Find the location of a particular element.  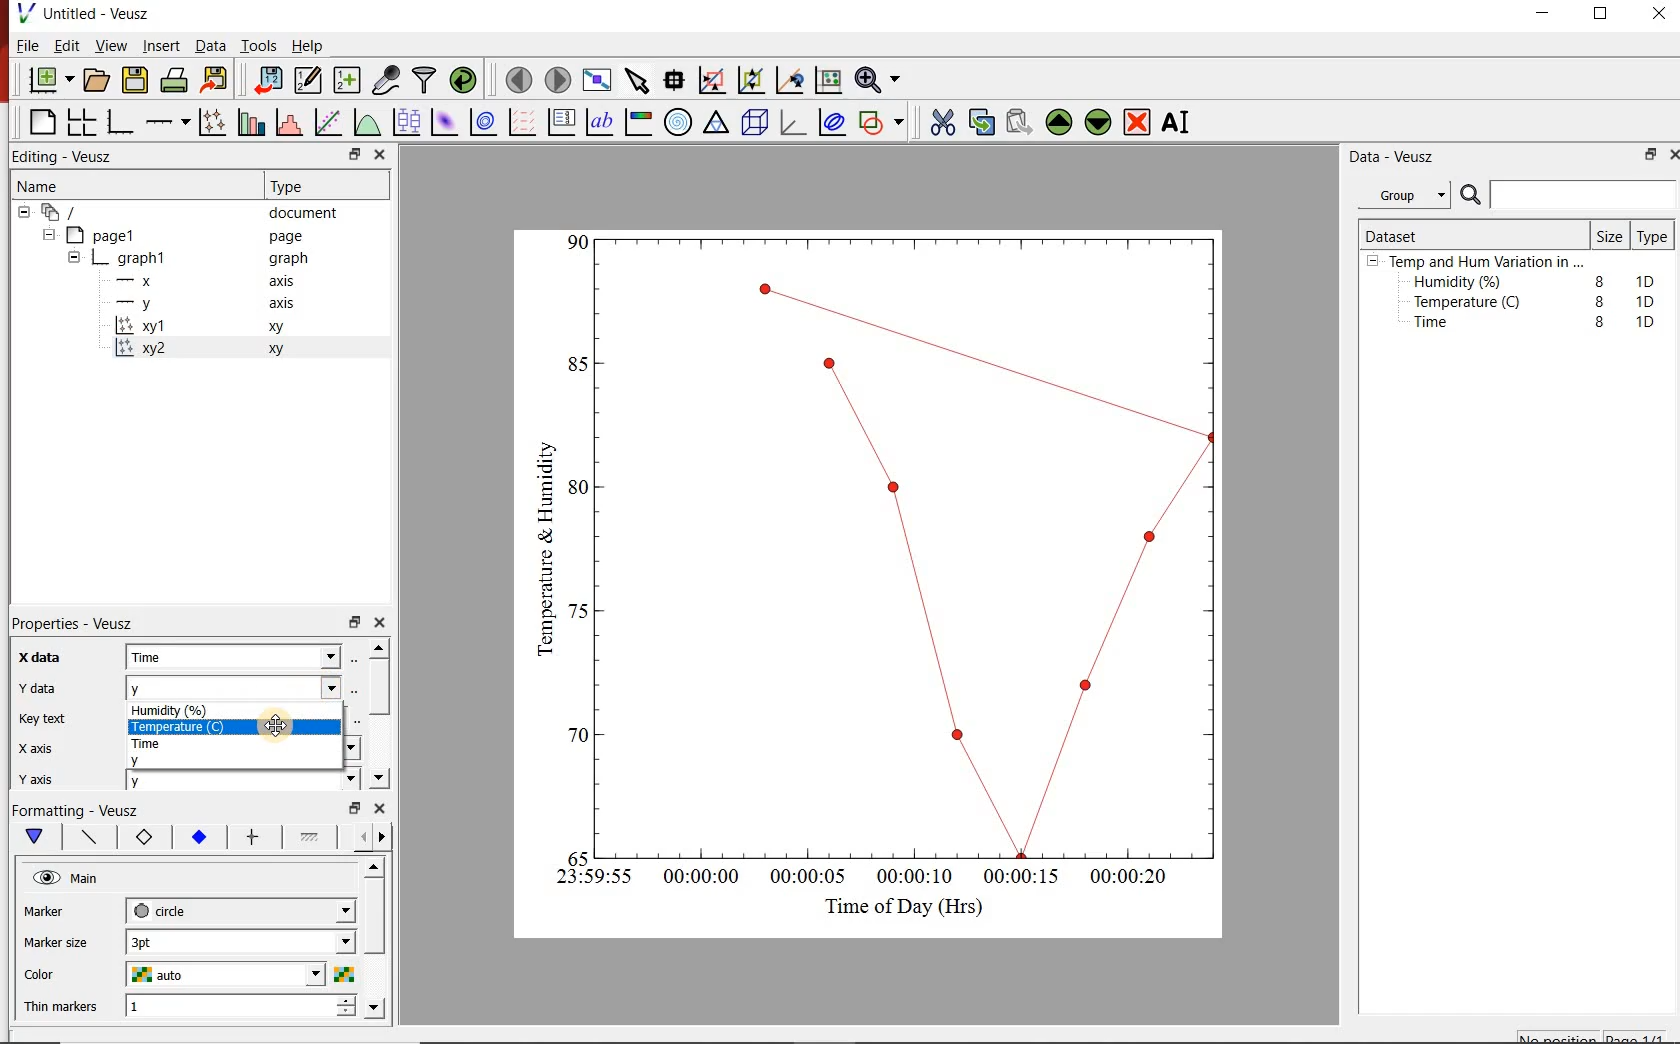

plot covariance ellipses is located at coordinates (837, 126).